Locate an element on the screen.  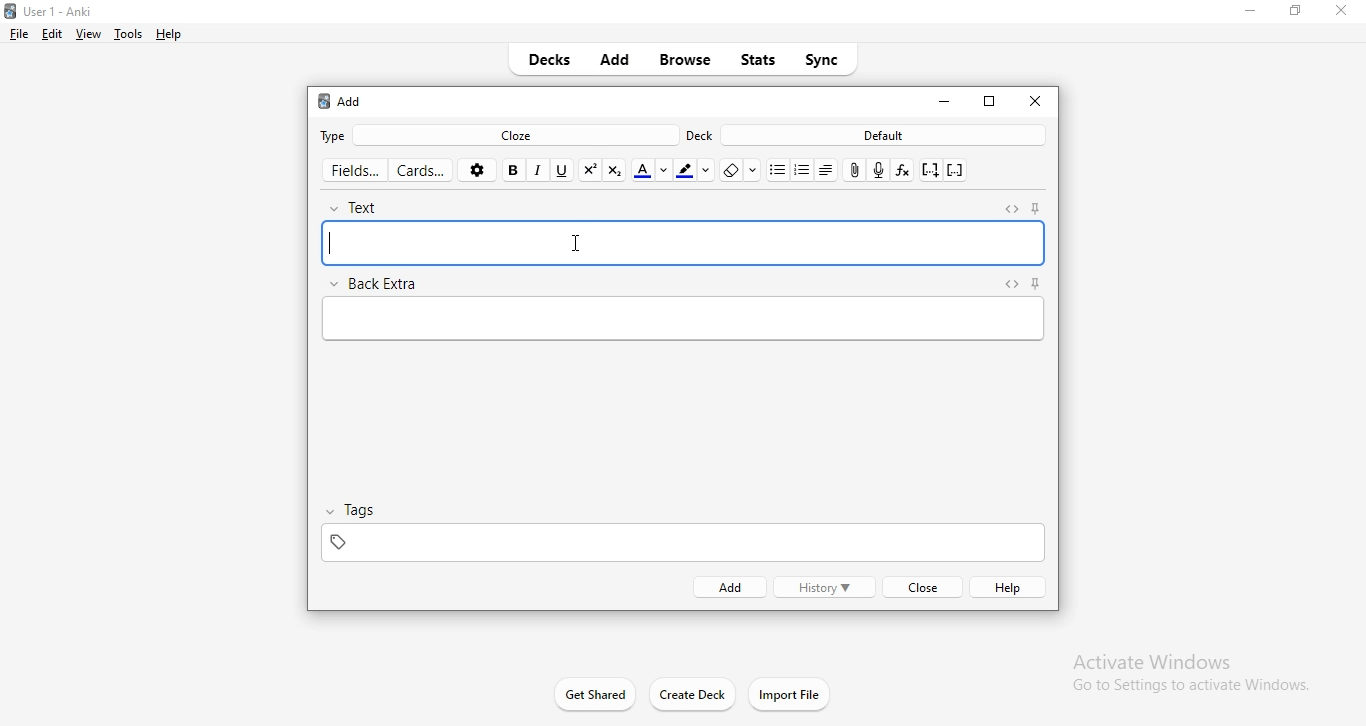
stats is located at coordinates (760, 58).